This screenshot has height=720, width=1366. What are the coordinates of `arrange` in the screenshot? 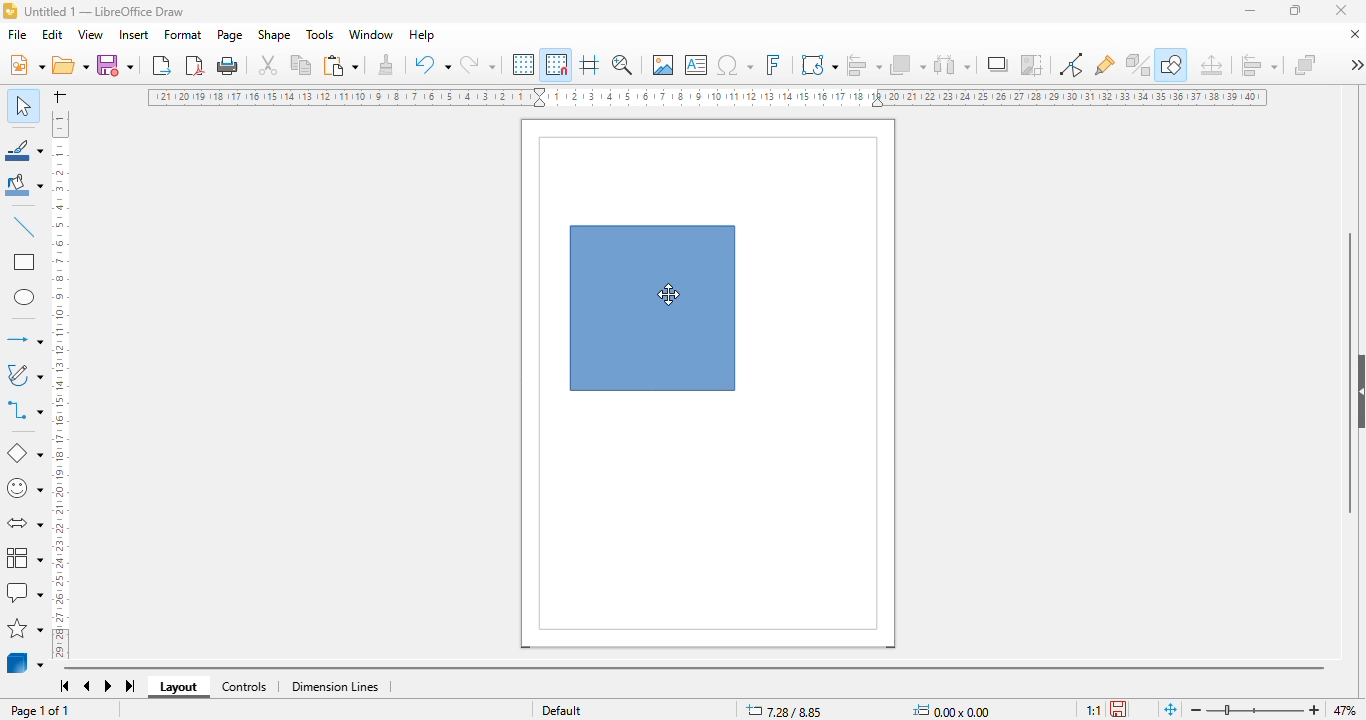 It's located at (908, 64).